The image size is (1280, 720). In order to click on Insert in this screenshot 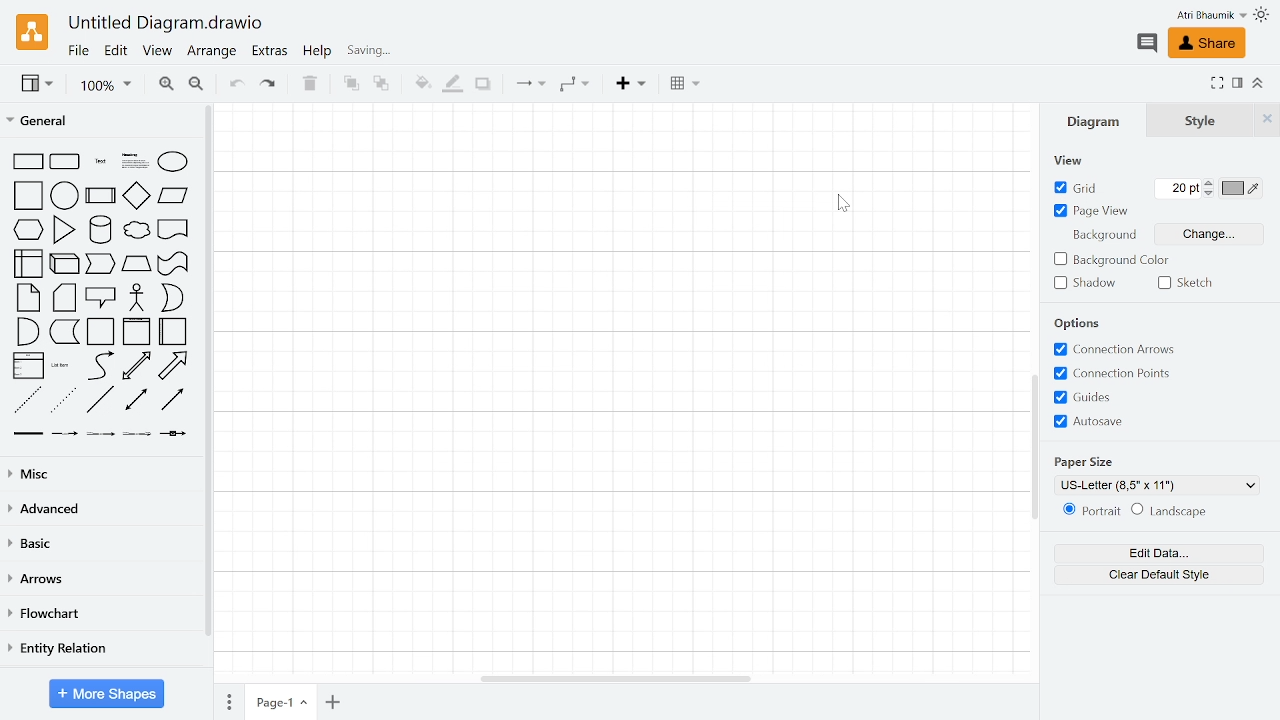, I will do `click(629, 84)`.